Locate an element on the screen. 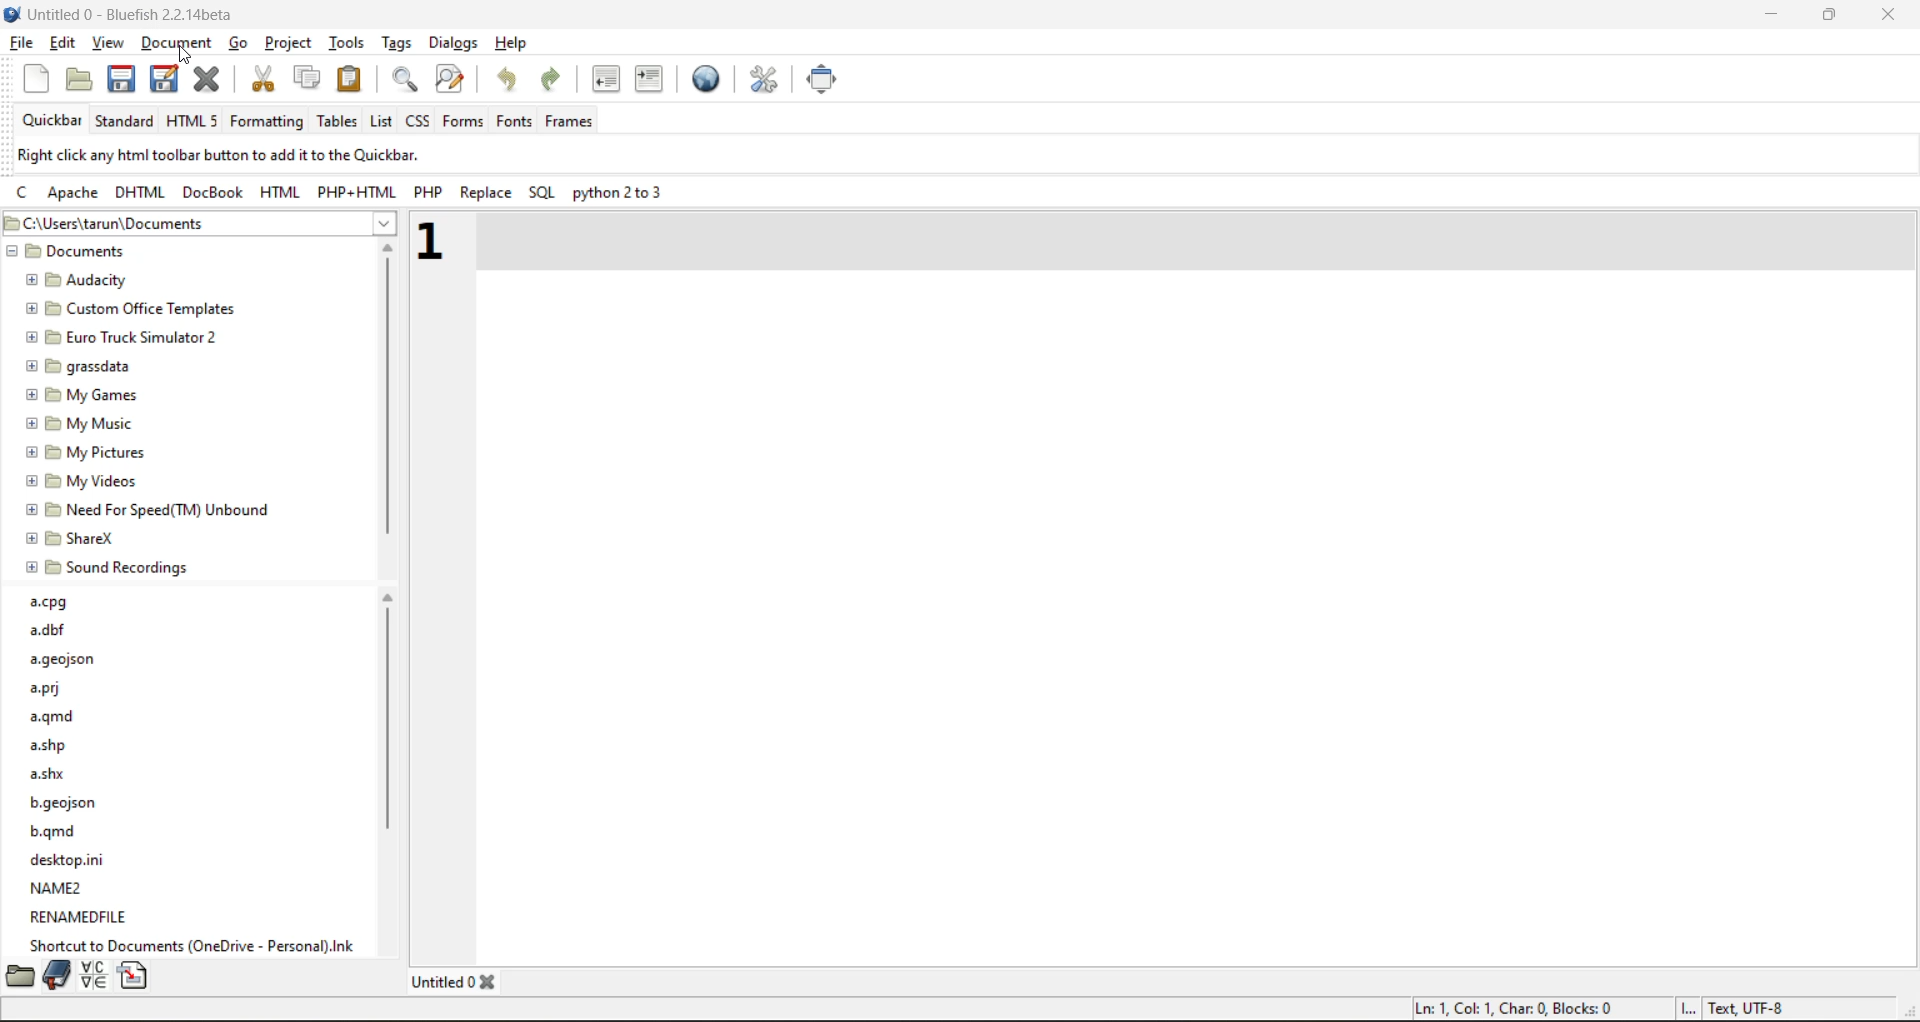  need for speed (TM) unbound is located at coordinates (150, 510).